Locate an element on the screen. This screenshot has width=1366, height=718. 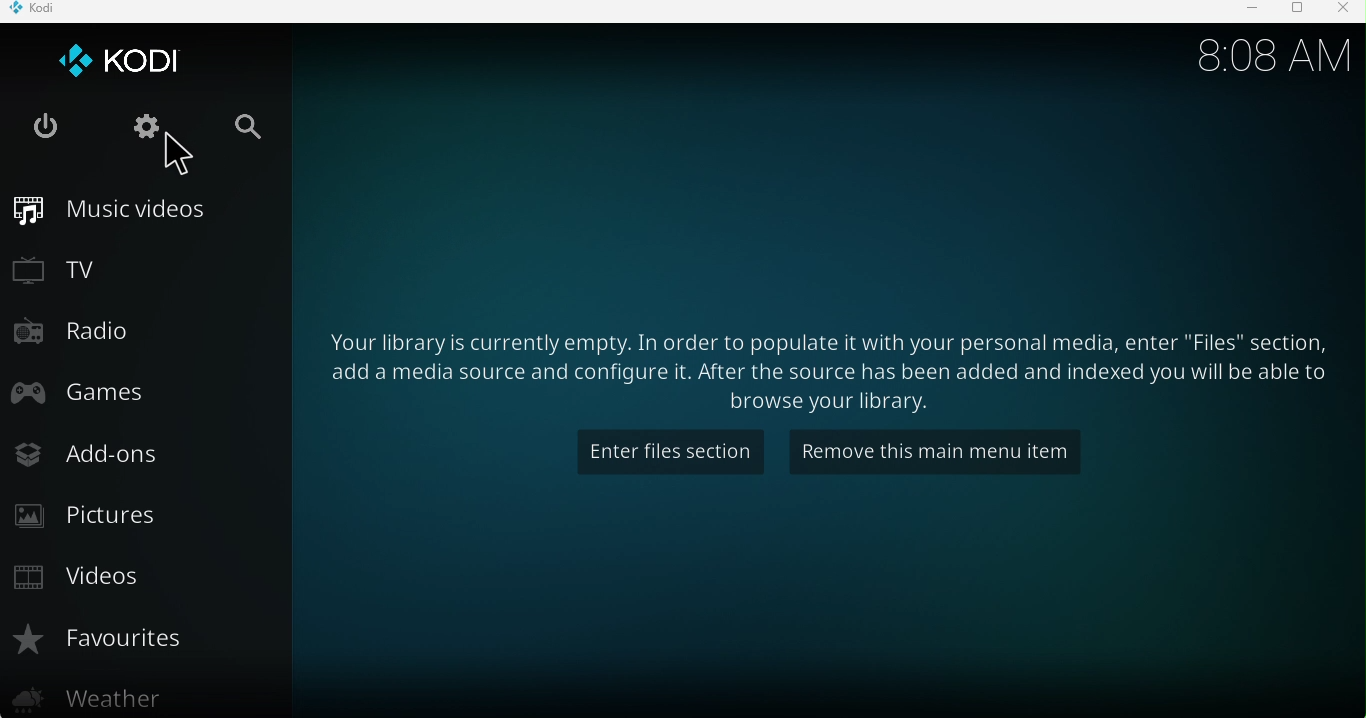
TV is located at coordinates (87, 267).